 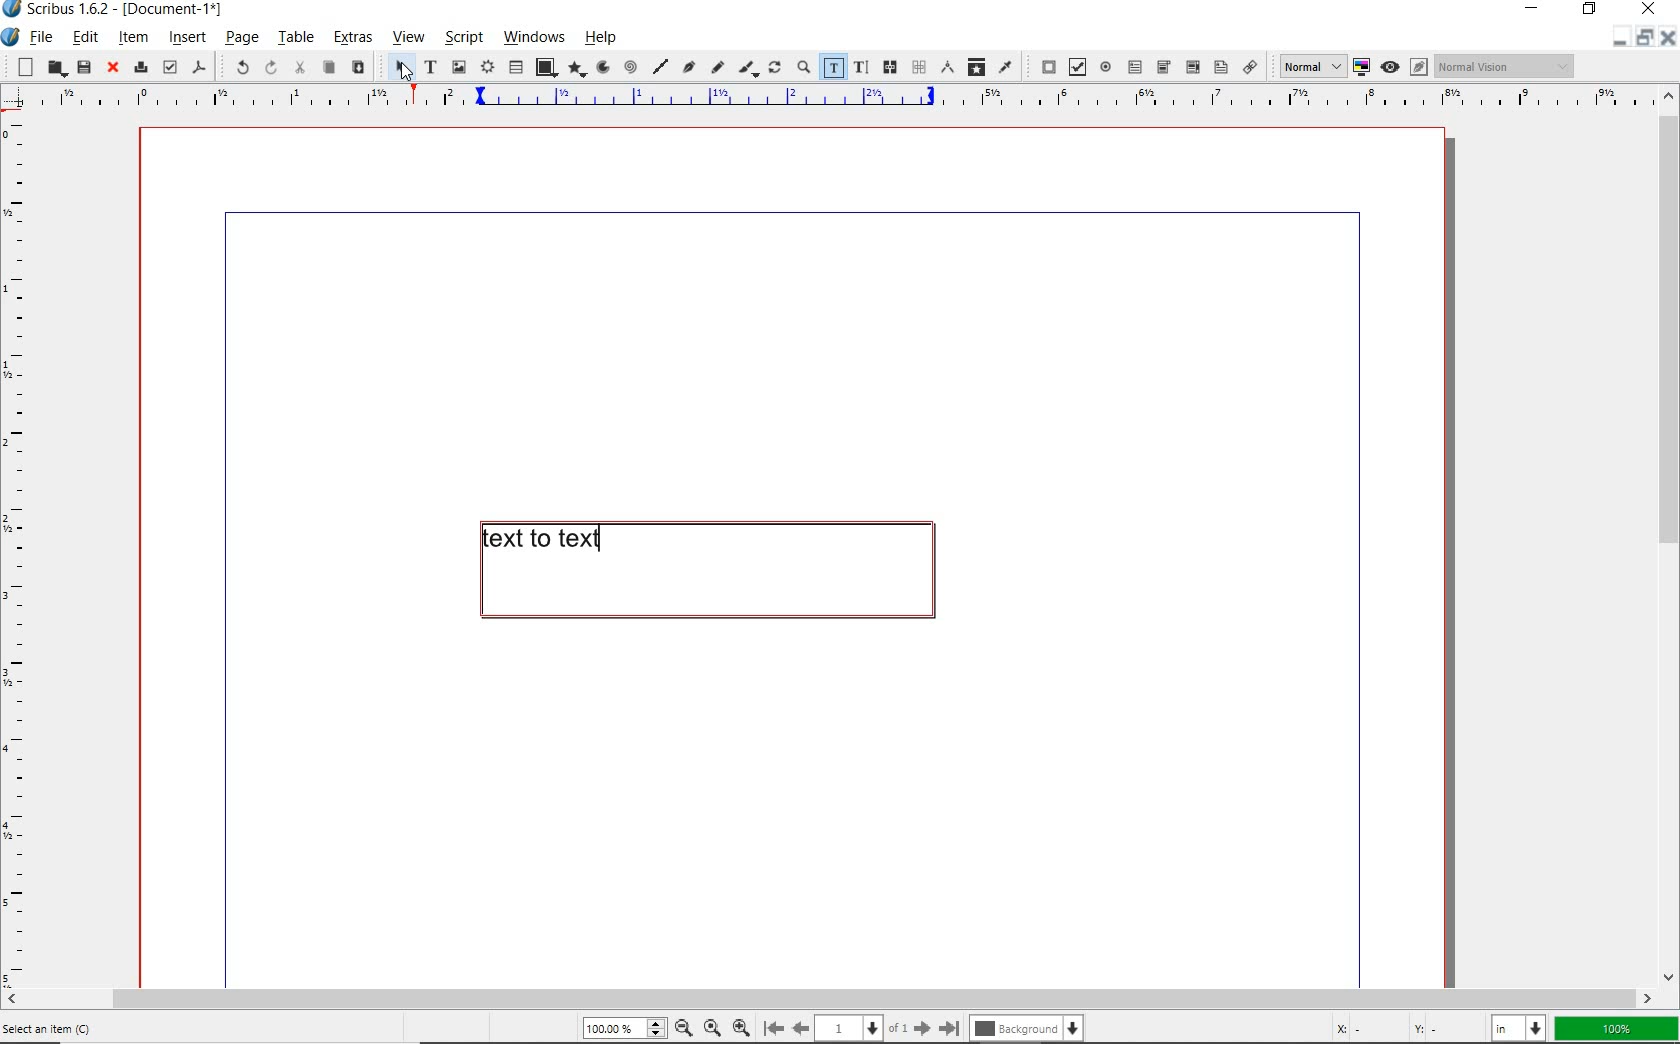 What do you see at coordinates (170, 68) in the screenshot?
I see `preflight verifier` at bounding box center [170, 68].